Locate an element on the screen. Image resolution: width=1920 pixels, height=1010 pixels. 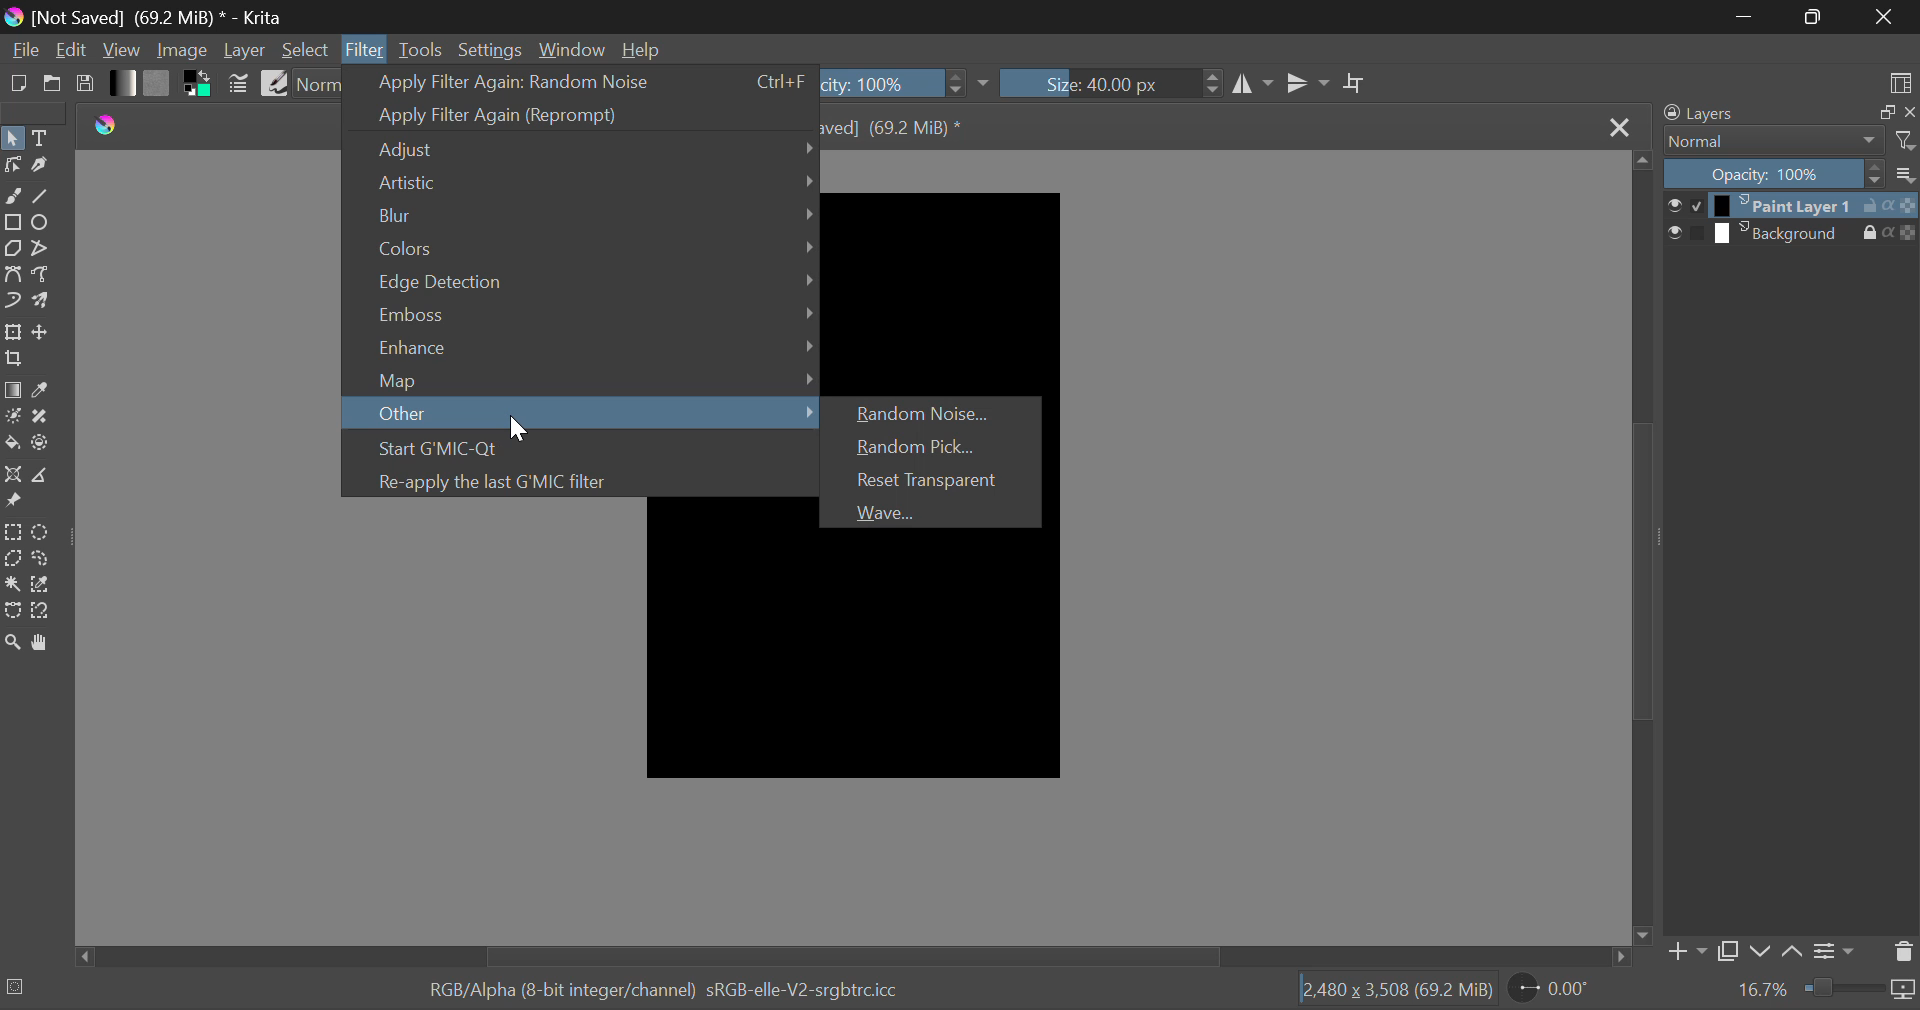
Fill is located at coordinates (12, 442).